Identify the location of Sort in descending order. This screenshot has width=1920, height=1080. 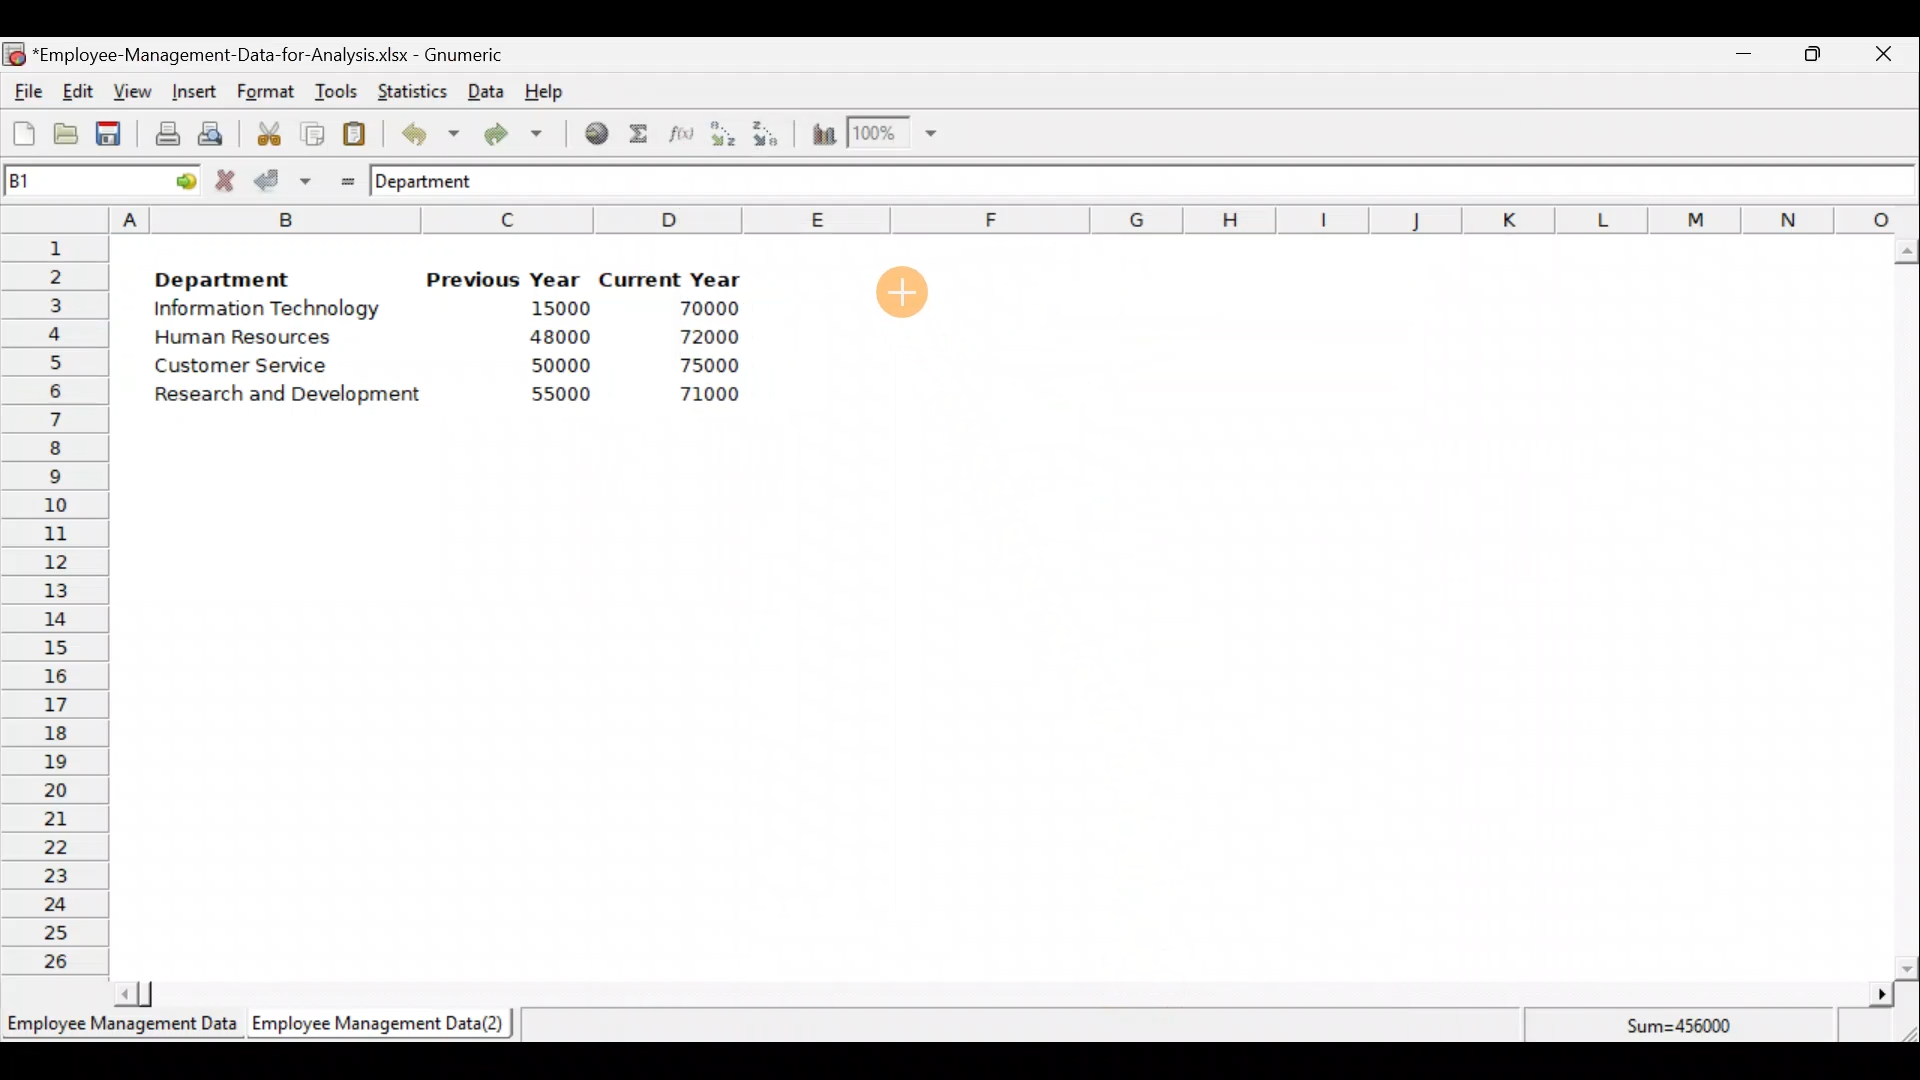
(767, 135).